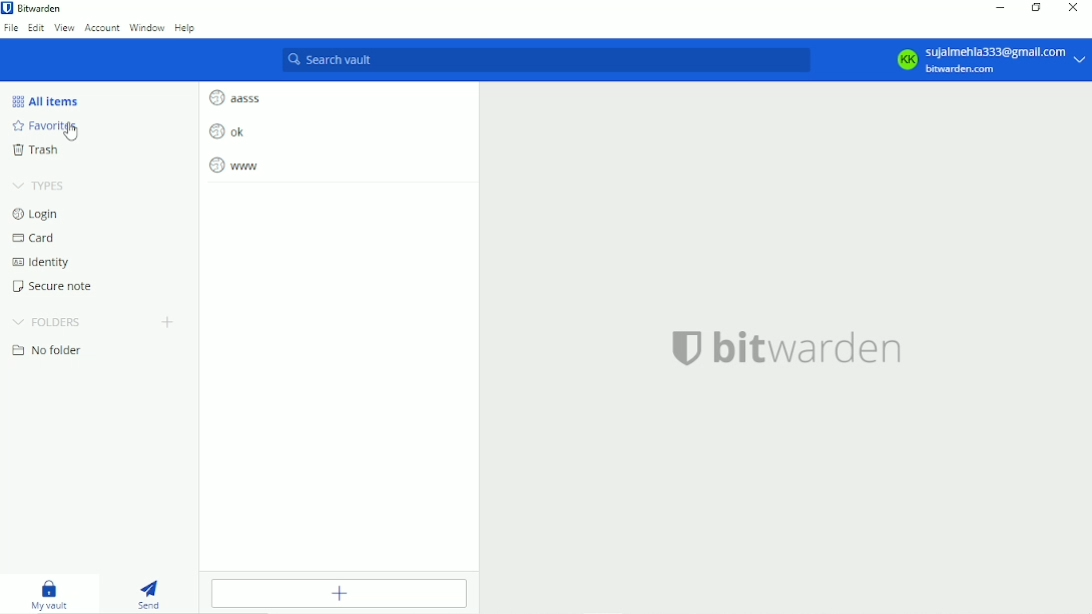 This screenshot has width=1092, height=614. Describe the element at coordinates (1075, 9) in the screenshot. I see `Close` at that location.